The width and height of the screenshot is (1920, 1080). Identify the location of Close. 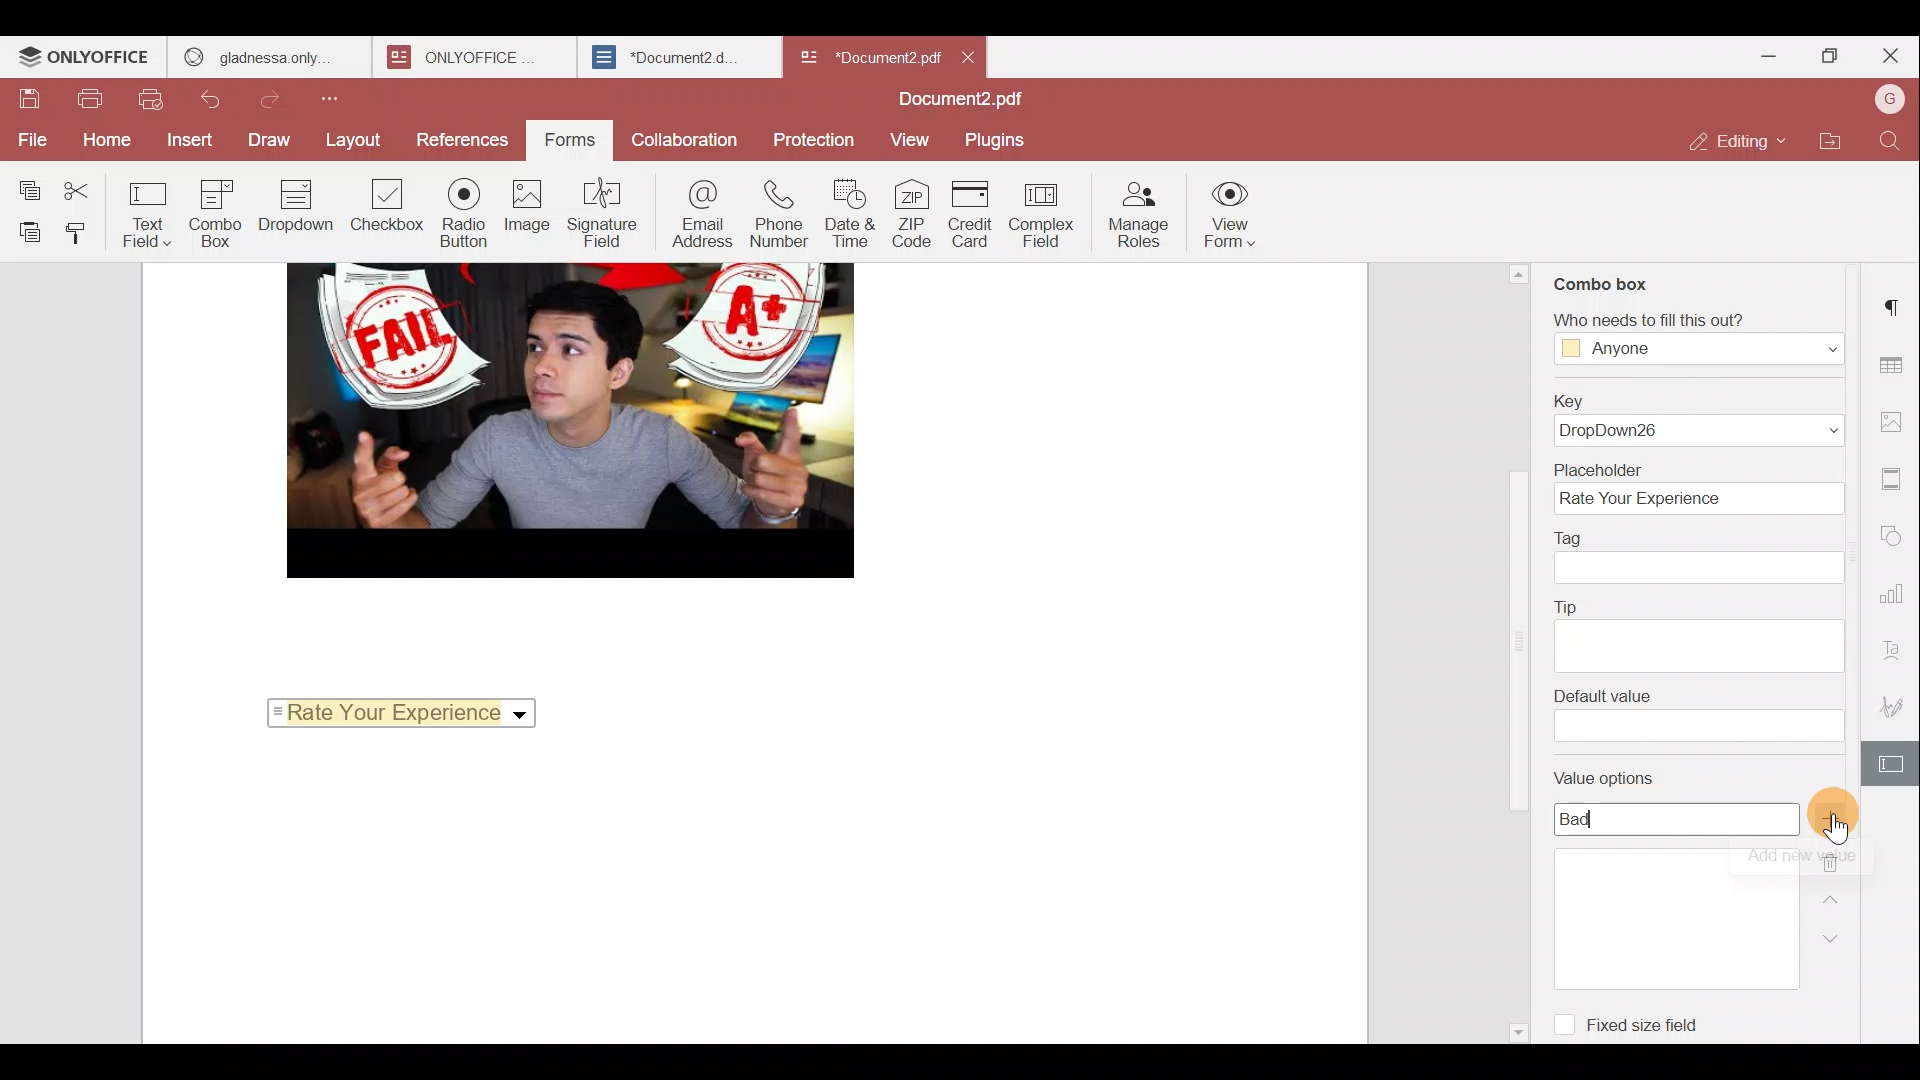
(971, 54).